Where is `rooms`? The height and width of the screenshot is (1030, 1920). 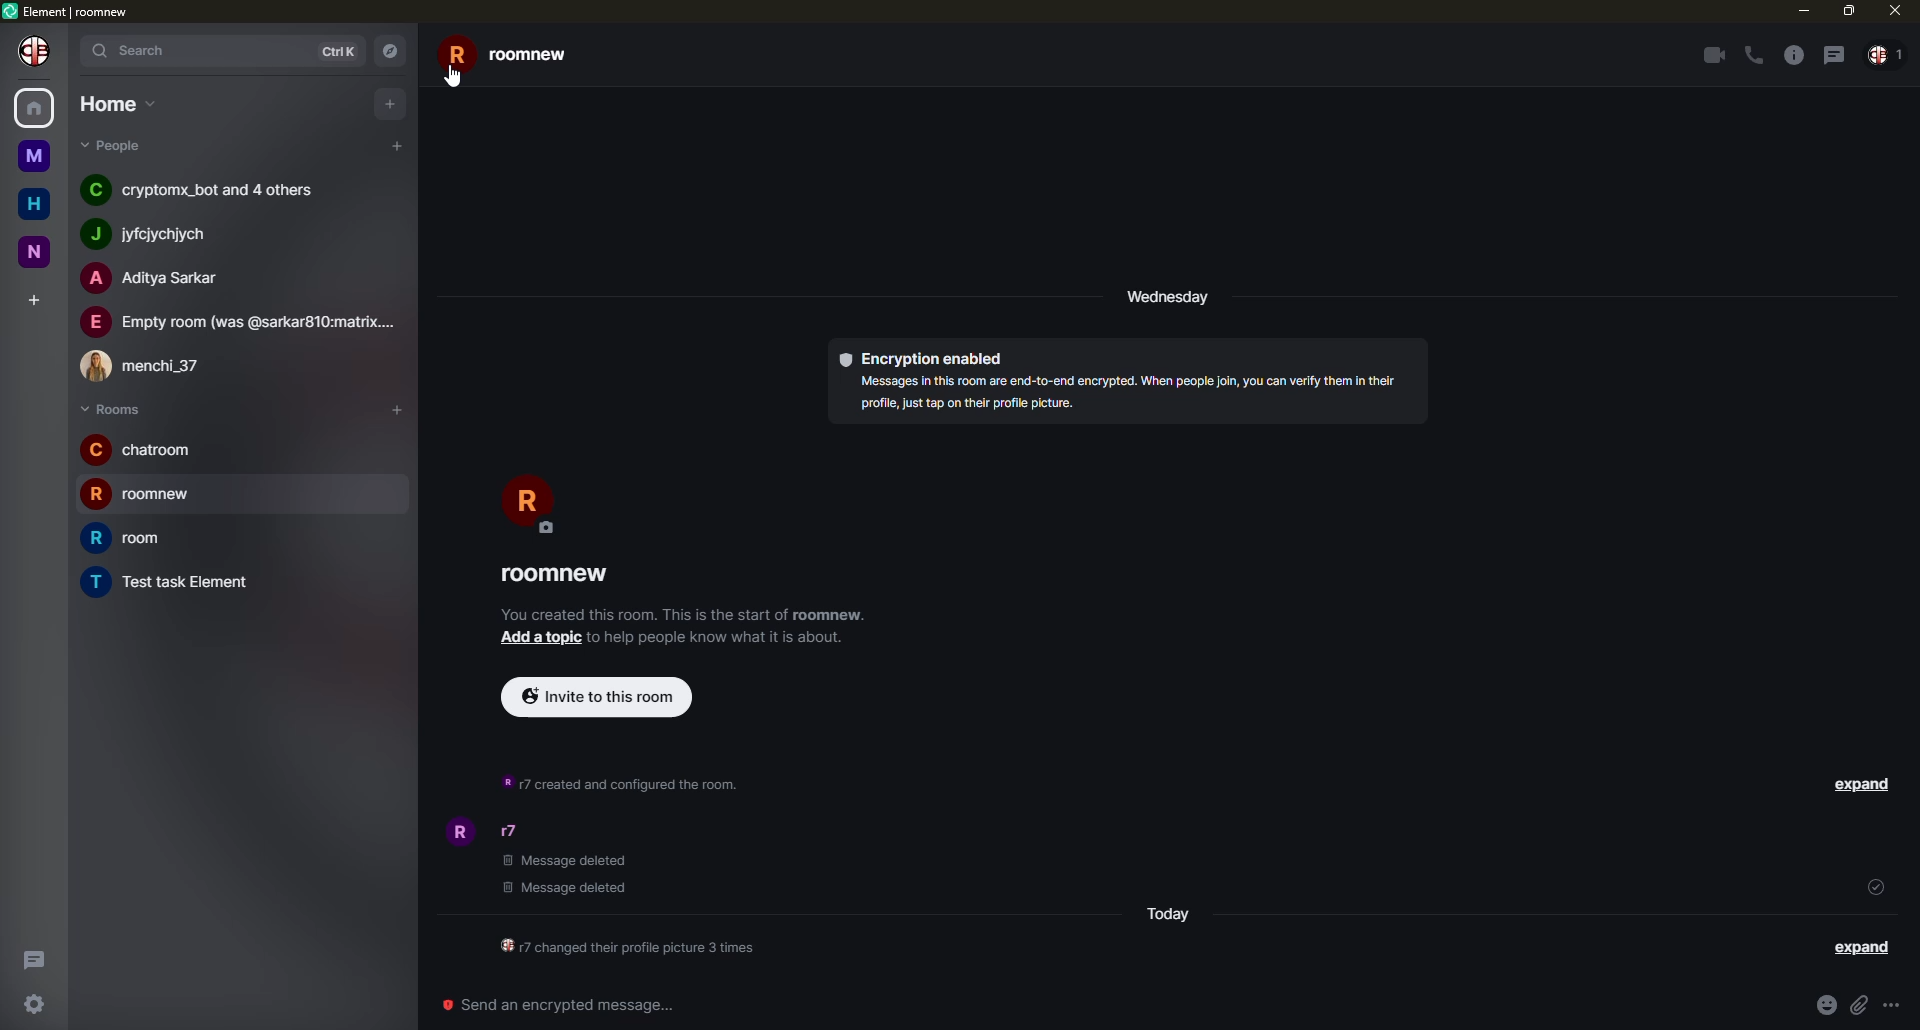 rooms is located at coordinates (111, 408).